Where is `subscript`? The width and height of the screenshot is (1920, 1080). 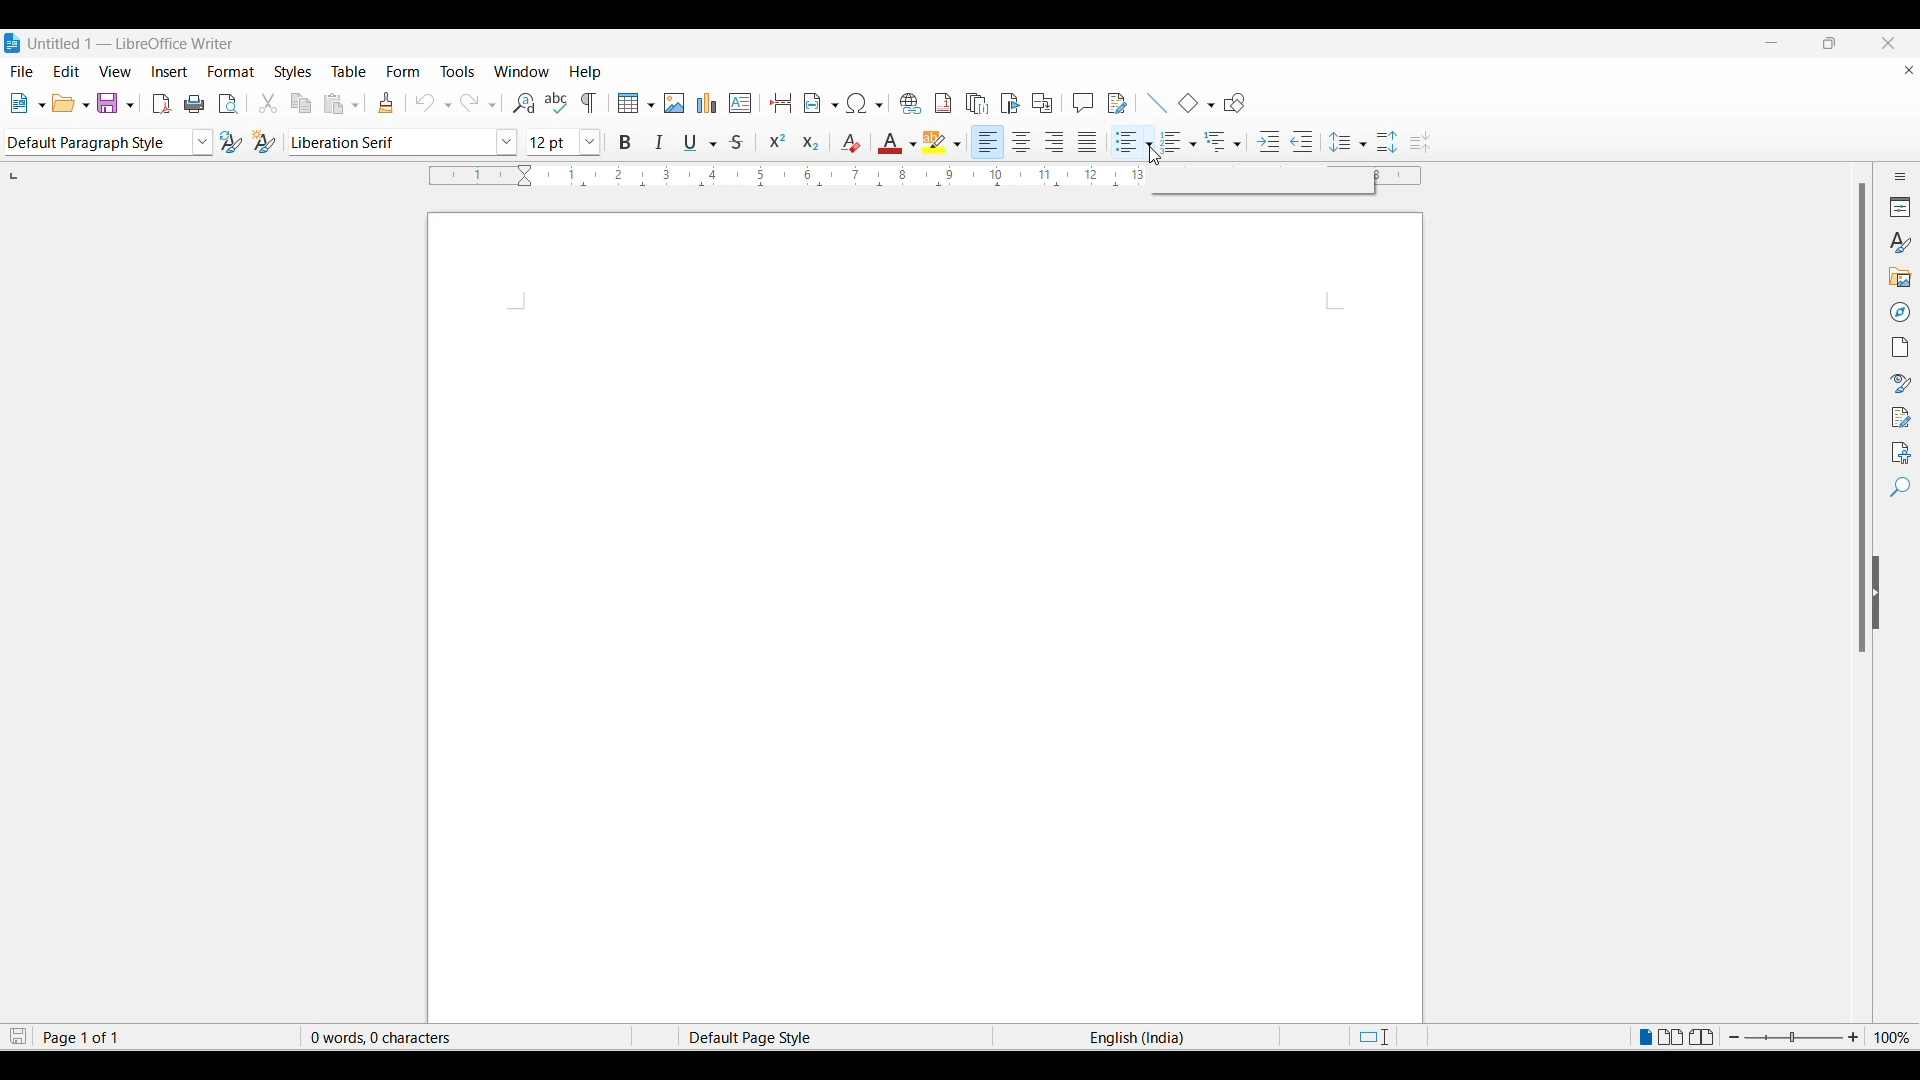 subscript is located at coordinates (810, 140).